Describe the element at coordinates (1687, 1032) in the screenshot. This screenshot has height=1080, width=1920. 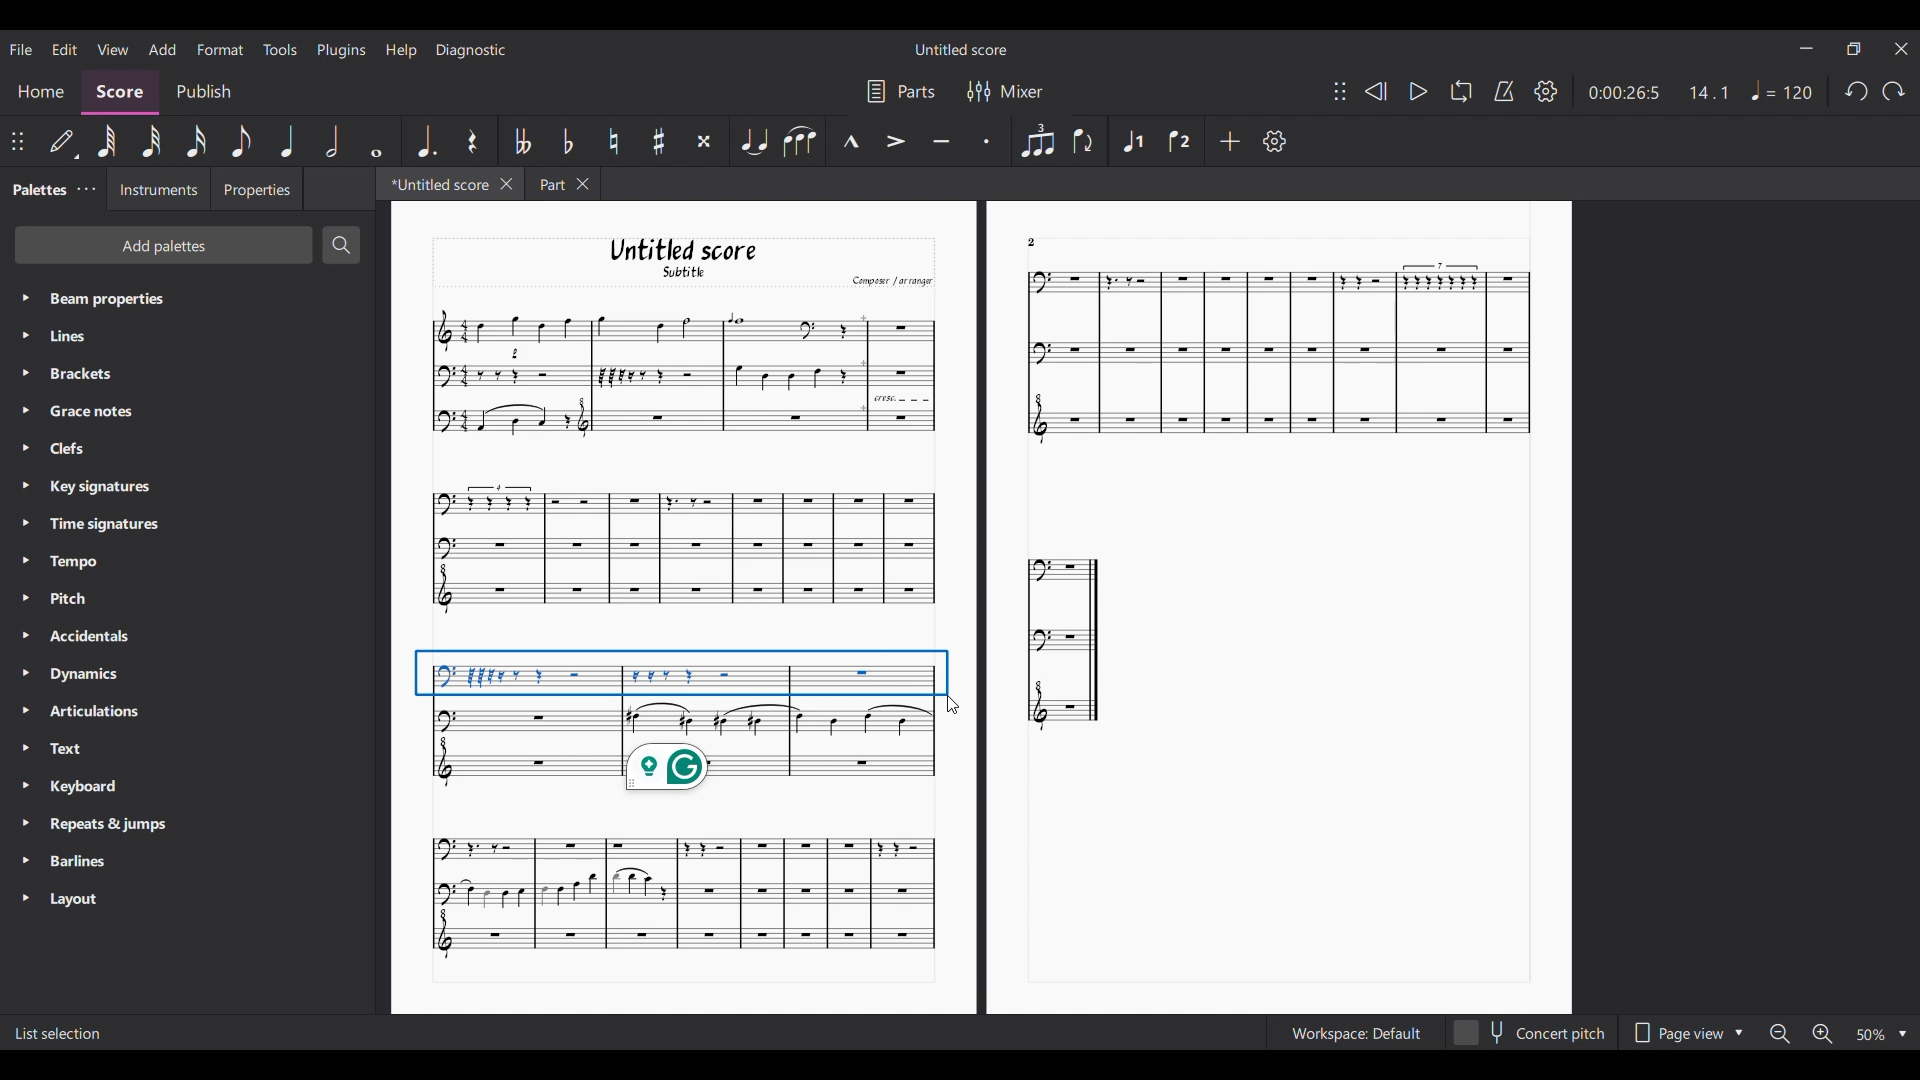
I see `Page view ` at that location.